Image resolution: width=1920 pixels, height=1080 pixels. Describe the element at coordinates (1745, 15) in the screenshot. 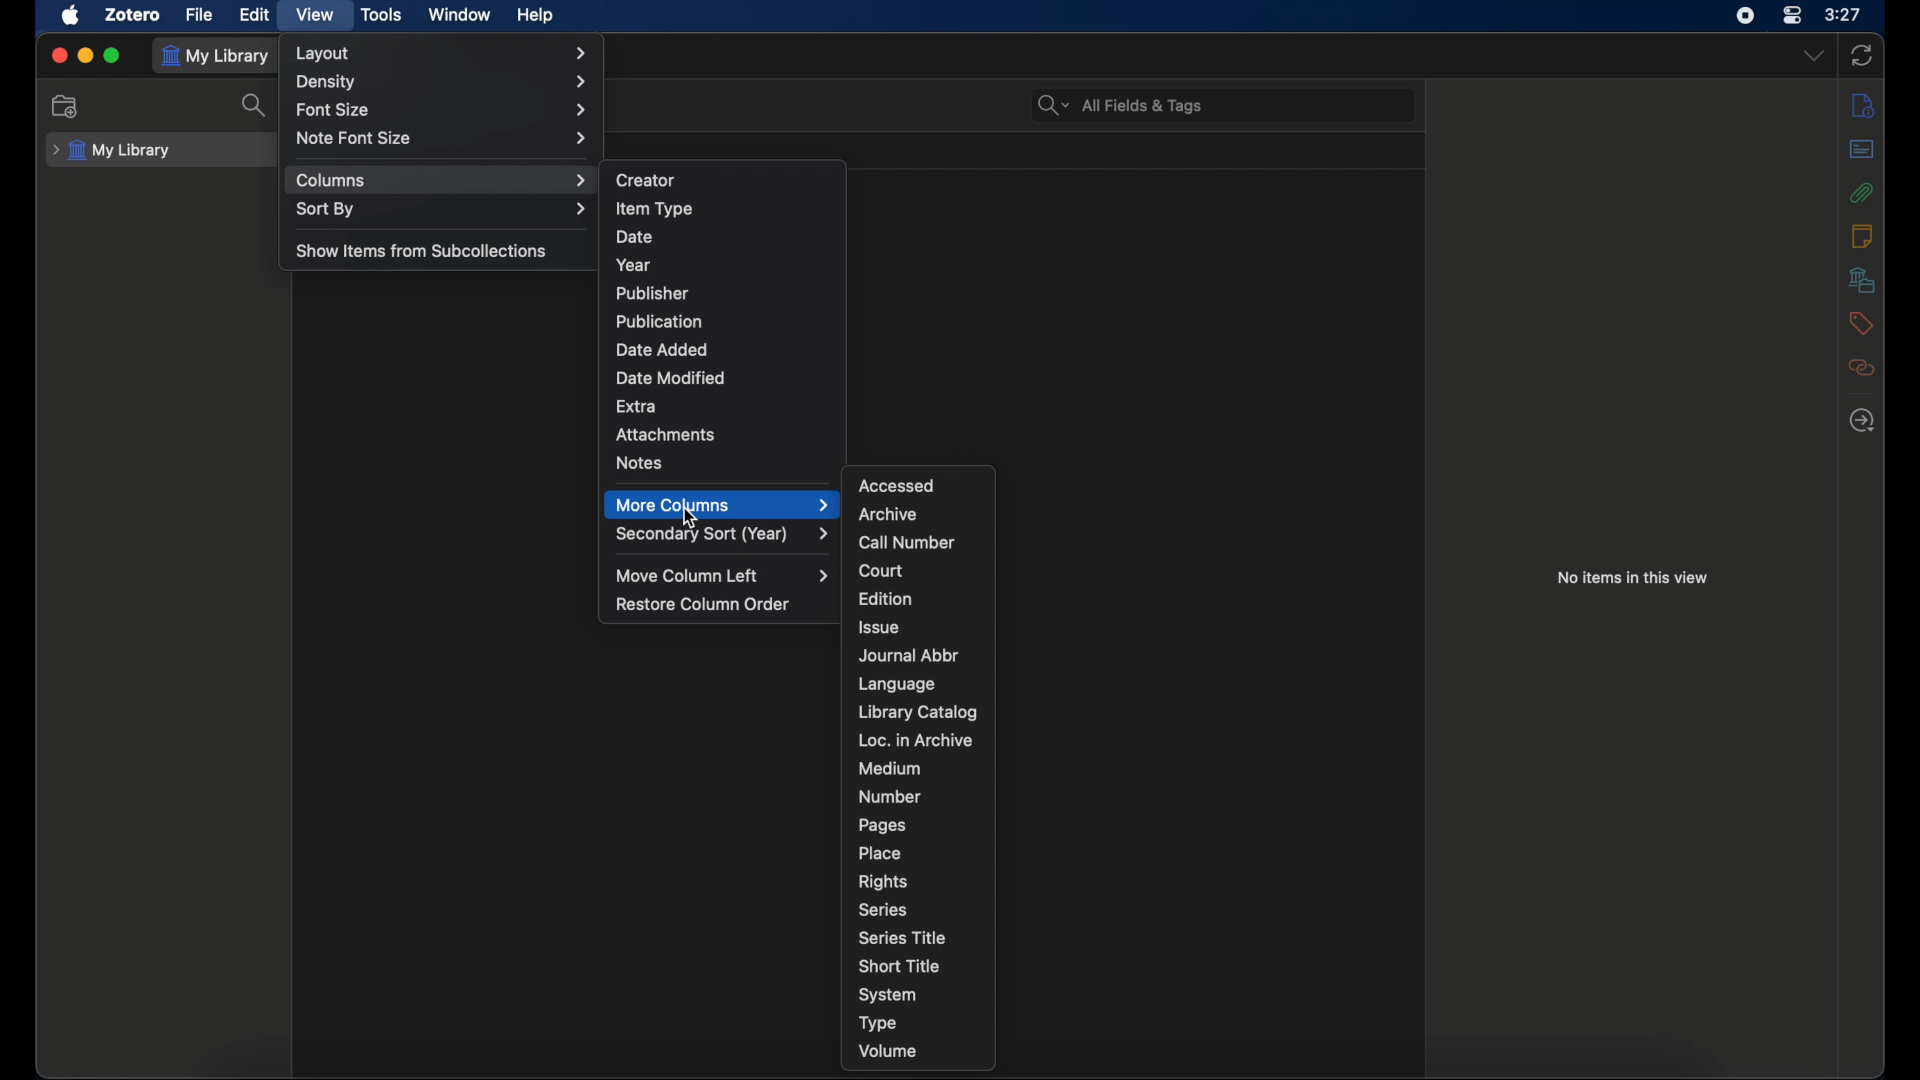

I see `screen recorder ` at that location.